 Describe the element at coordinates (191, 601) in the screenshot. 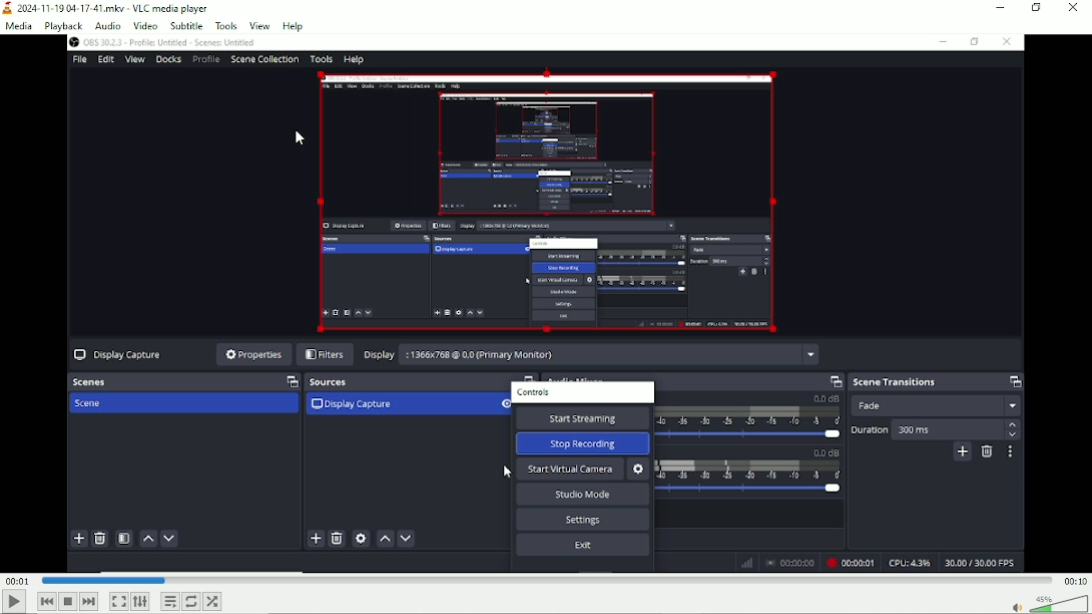

I see `Toggle between loop all, loop one and no loop` at that location.